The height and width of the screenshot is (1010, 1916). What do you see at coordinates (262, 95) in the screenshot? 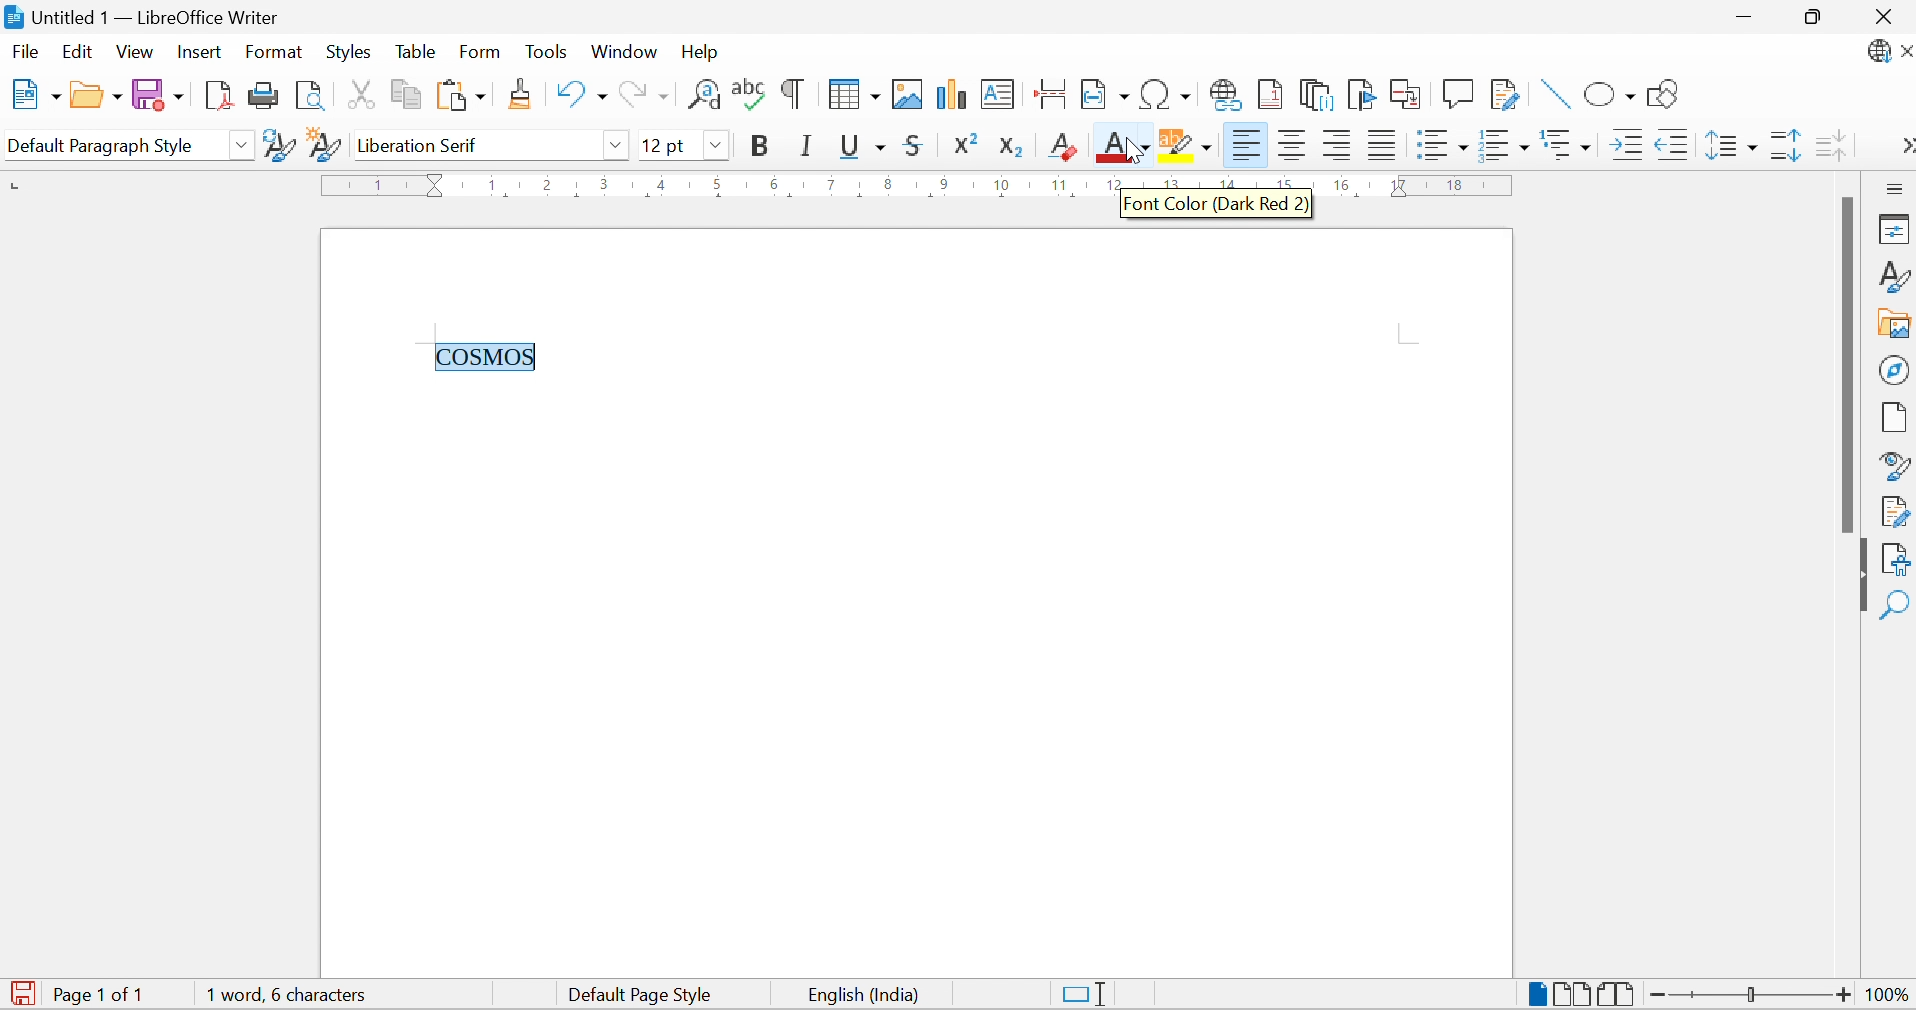
I see `Print` at bounding box center [262, 95].